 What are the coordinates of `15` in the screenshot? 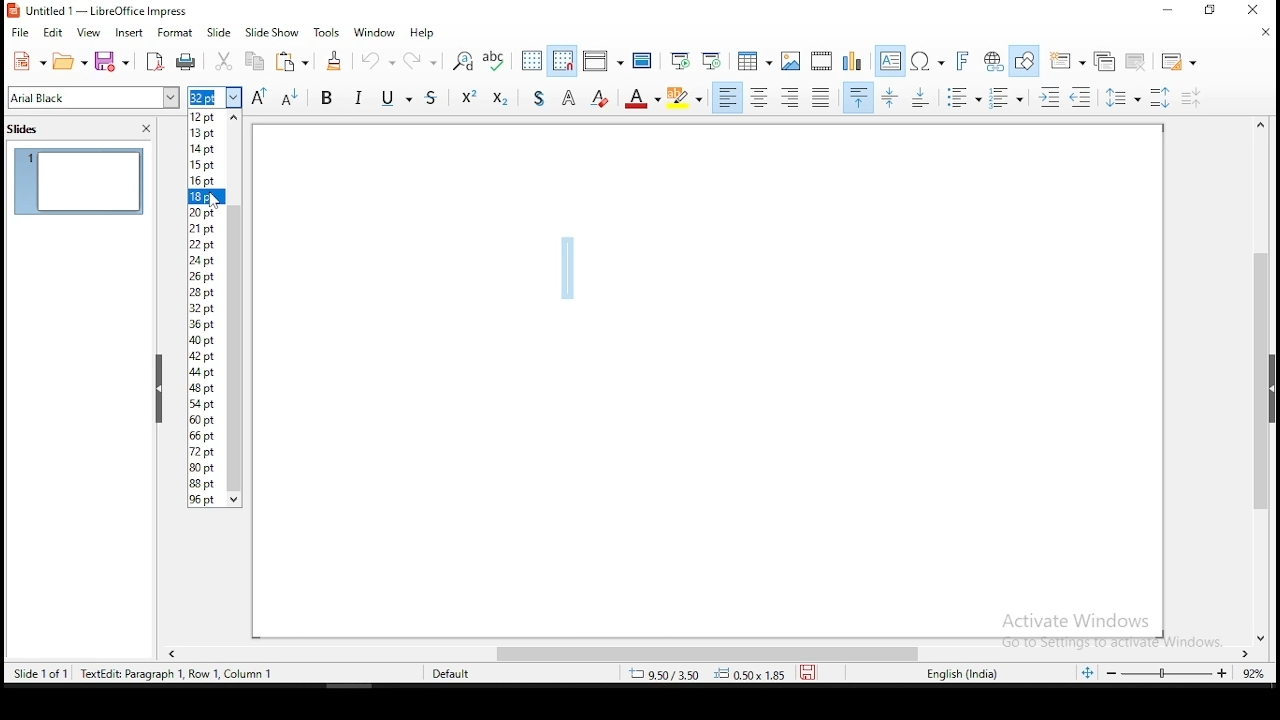 It's located at (206, 164).